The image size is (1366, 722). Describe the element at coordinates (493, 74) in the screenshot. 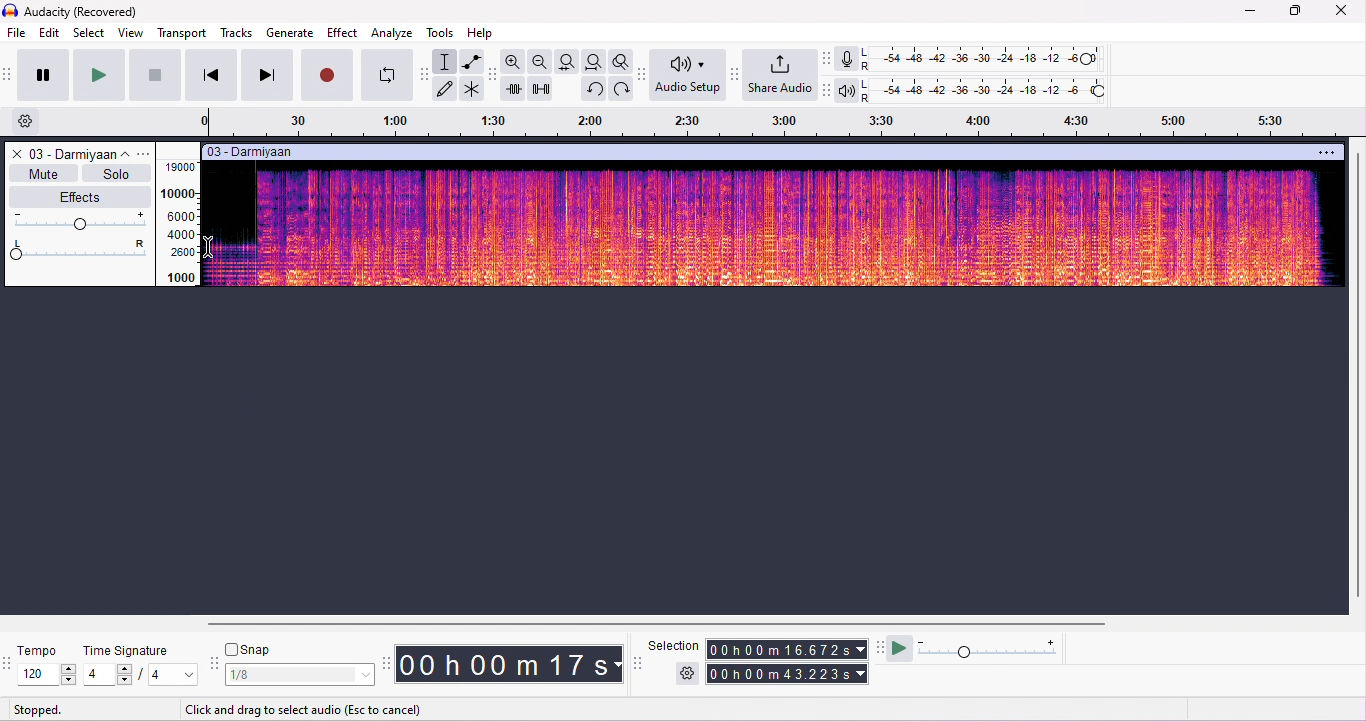

I see `edit toolbar` at that location.